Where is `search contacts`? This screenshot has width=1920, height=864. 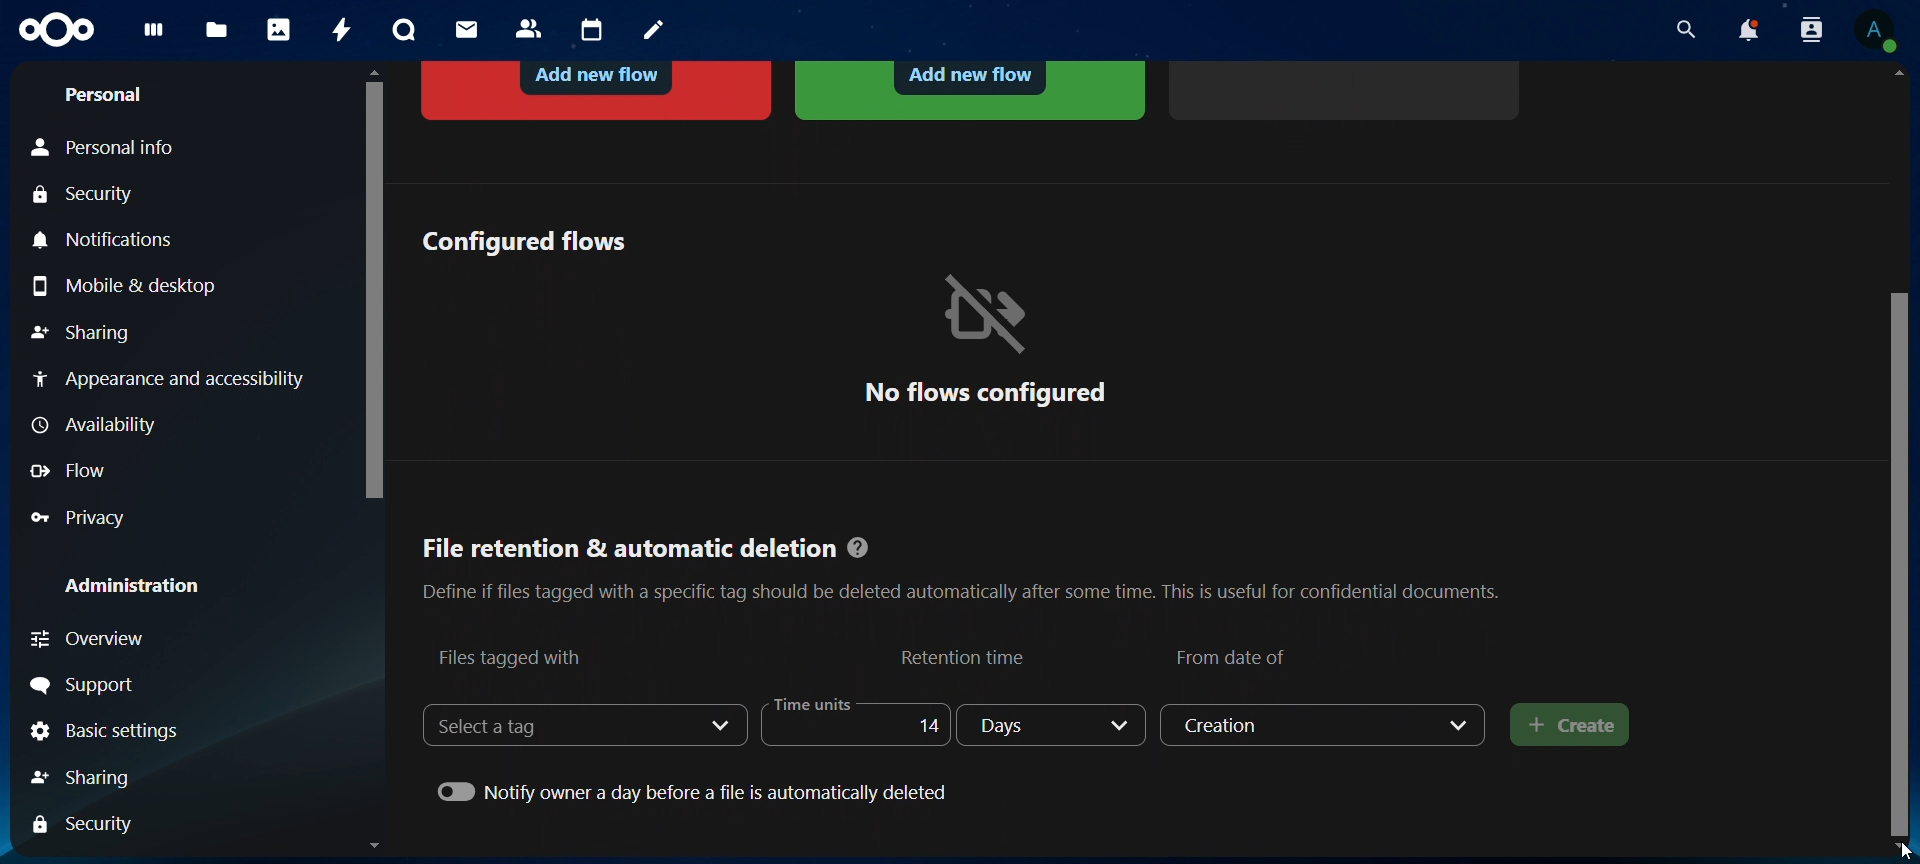 search contacts is located at coordinates (1816, 31).